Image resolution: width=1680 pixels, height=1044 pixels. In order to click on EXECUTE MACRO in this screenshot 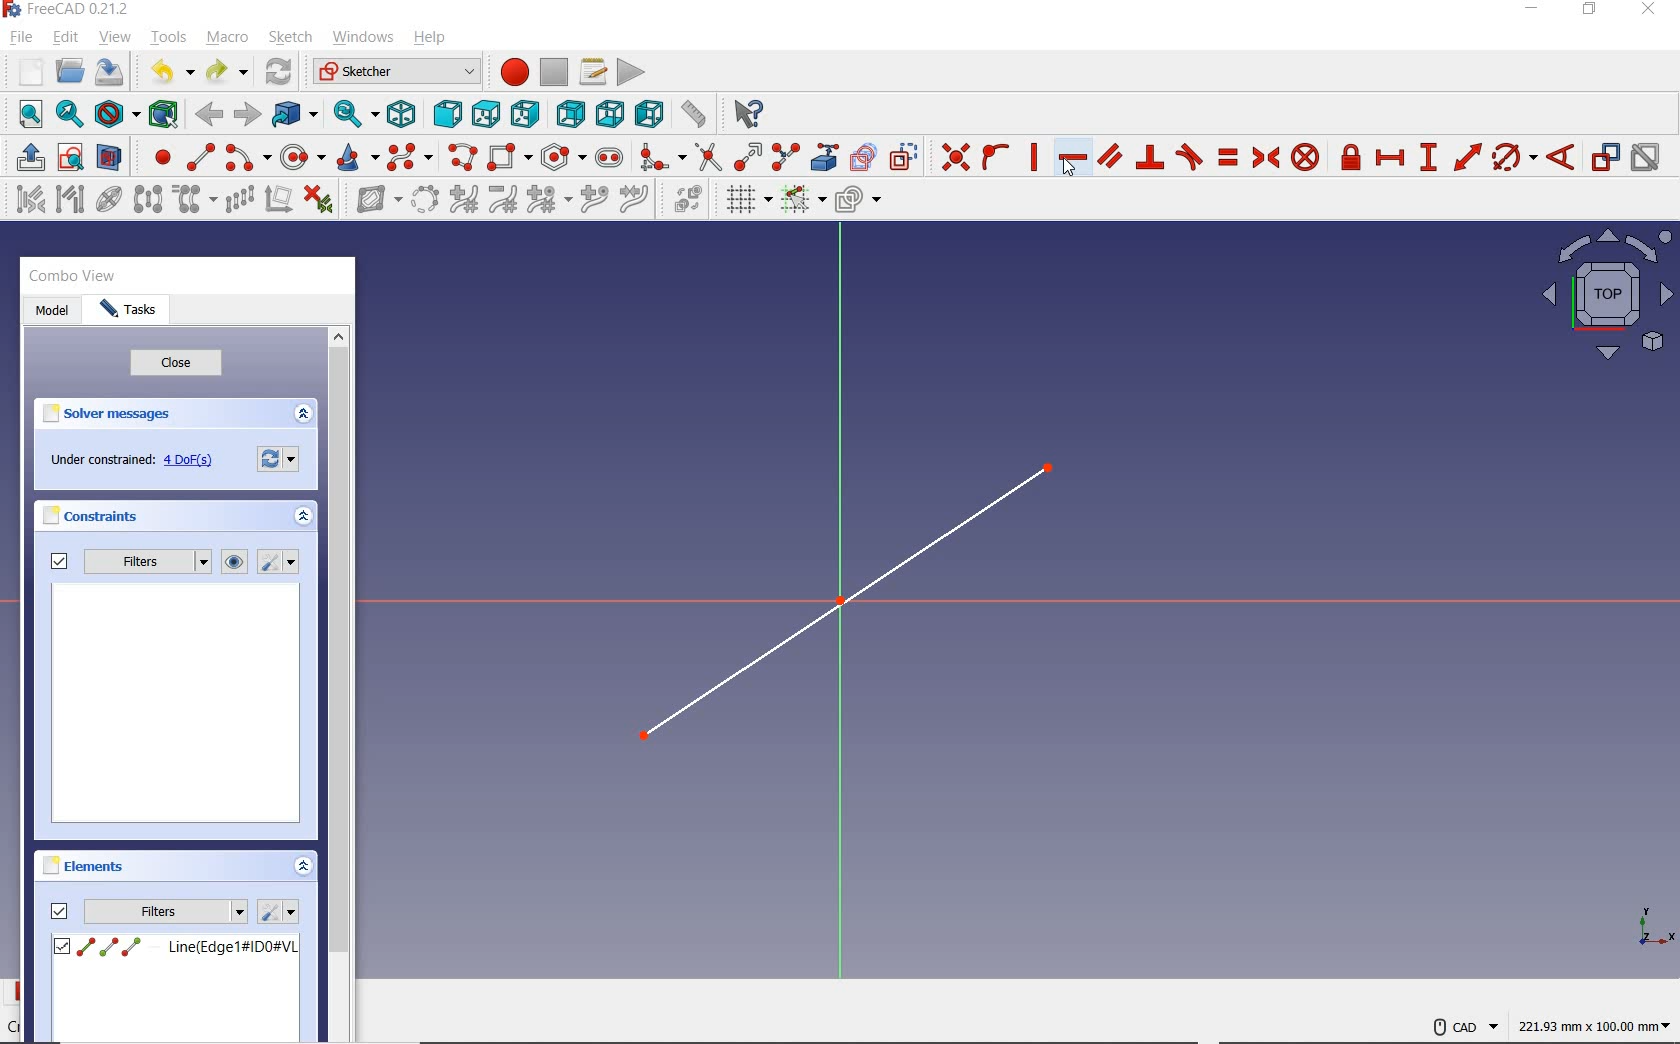, I will do `click(631, 72)`.